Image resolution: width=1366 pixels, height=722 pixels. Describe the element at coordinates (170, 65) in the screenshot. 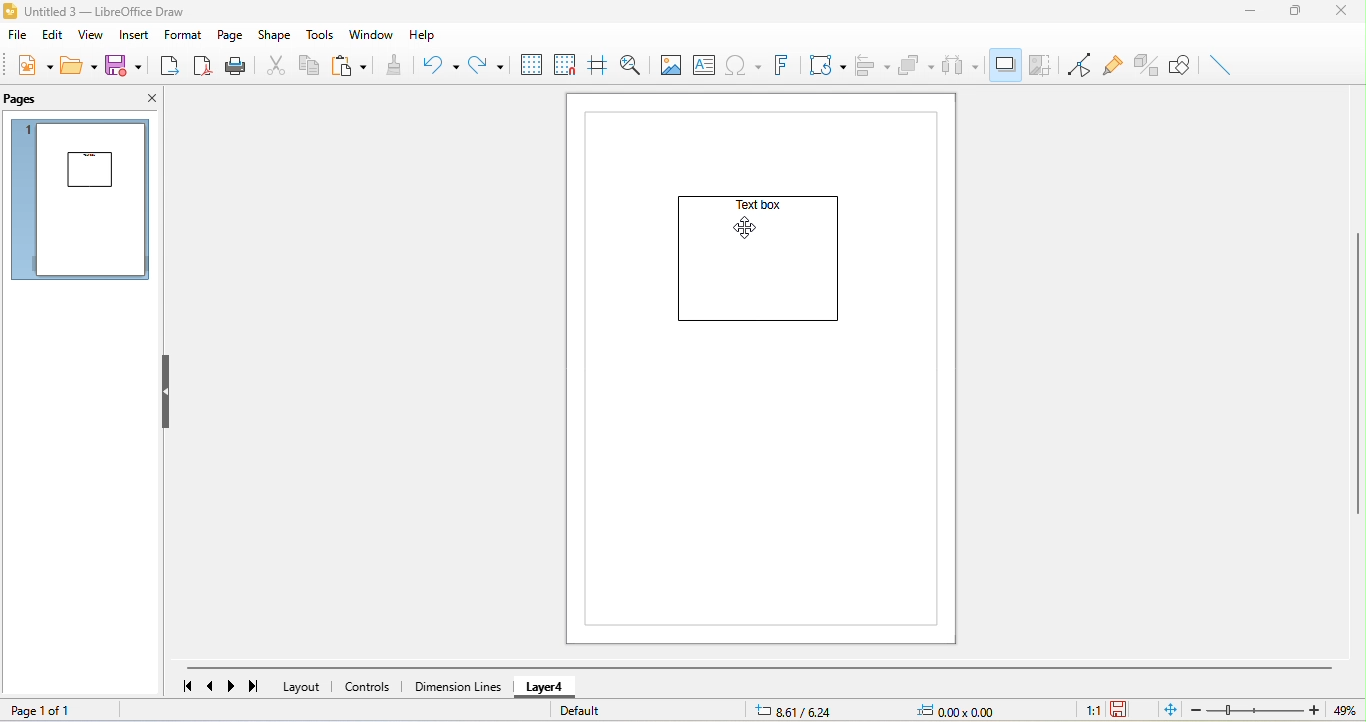

I see `export` at that location.